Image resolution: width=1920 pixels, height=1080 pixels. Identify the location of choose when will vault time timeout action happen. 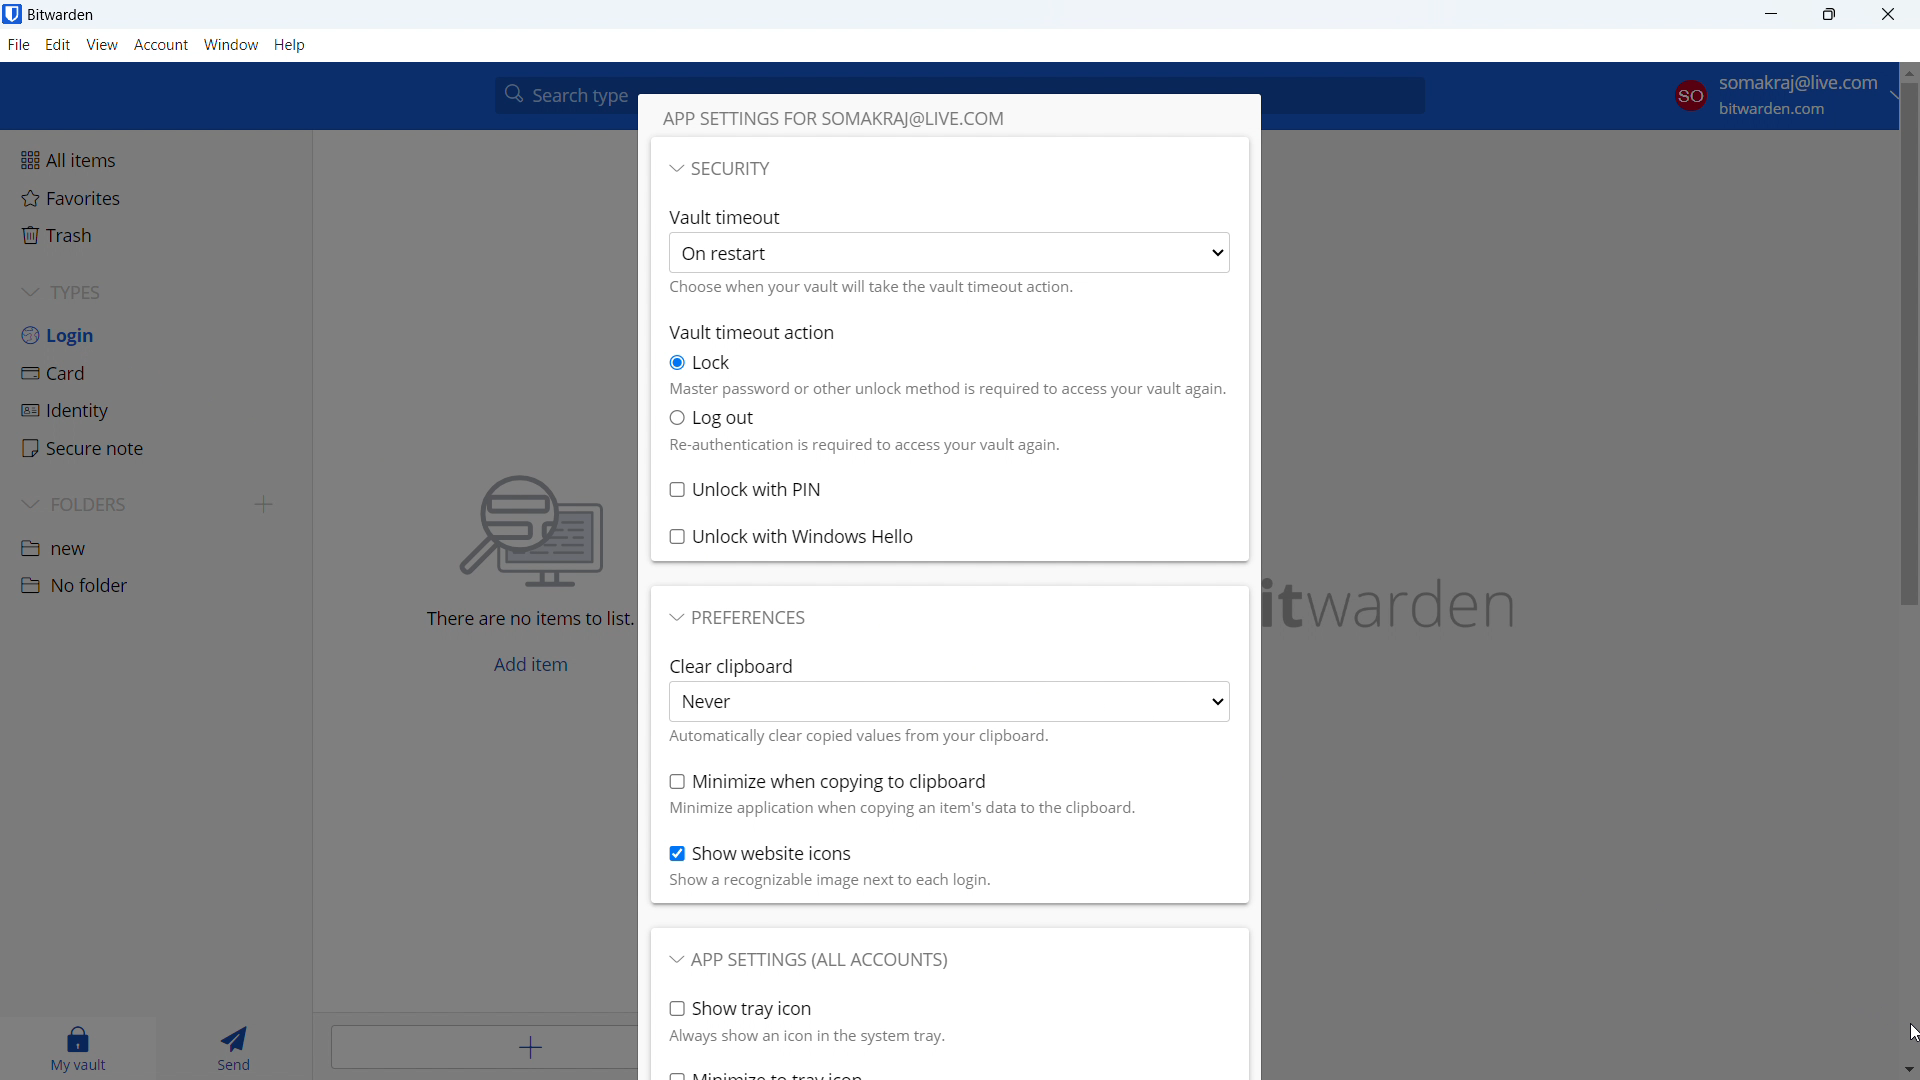
(867, 289).